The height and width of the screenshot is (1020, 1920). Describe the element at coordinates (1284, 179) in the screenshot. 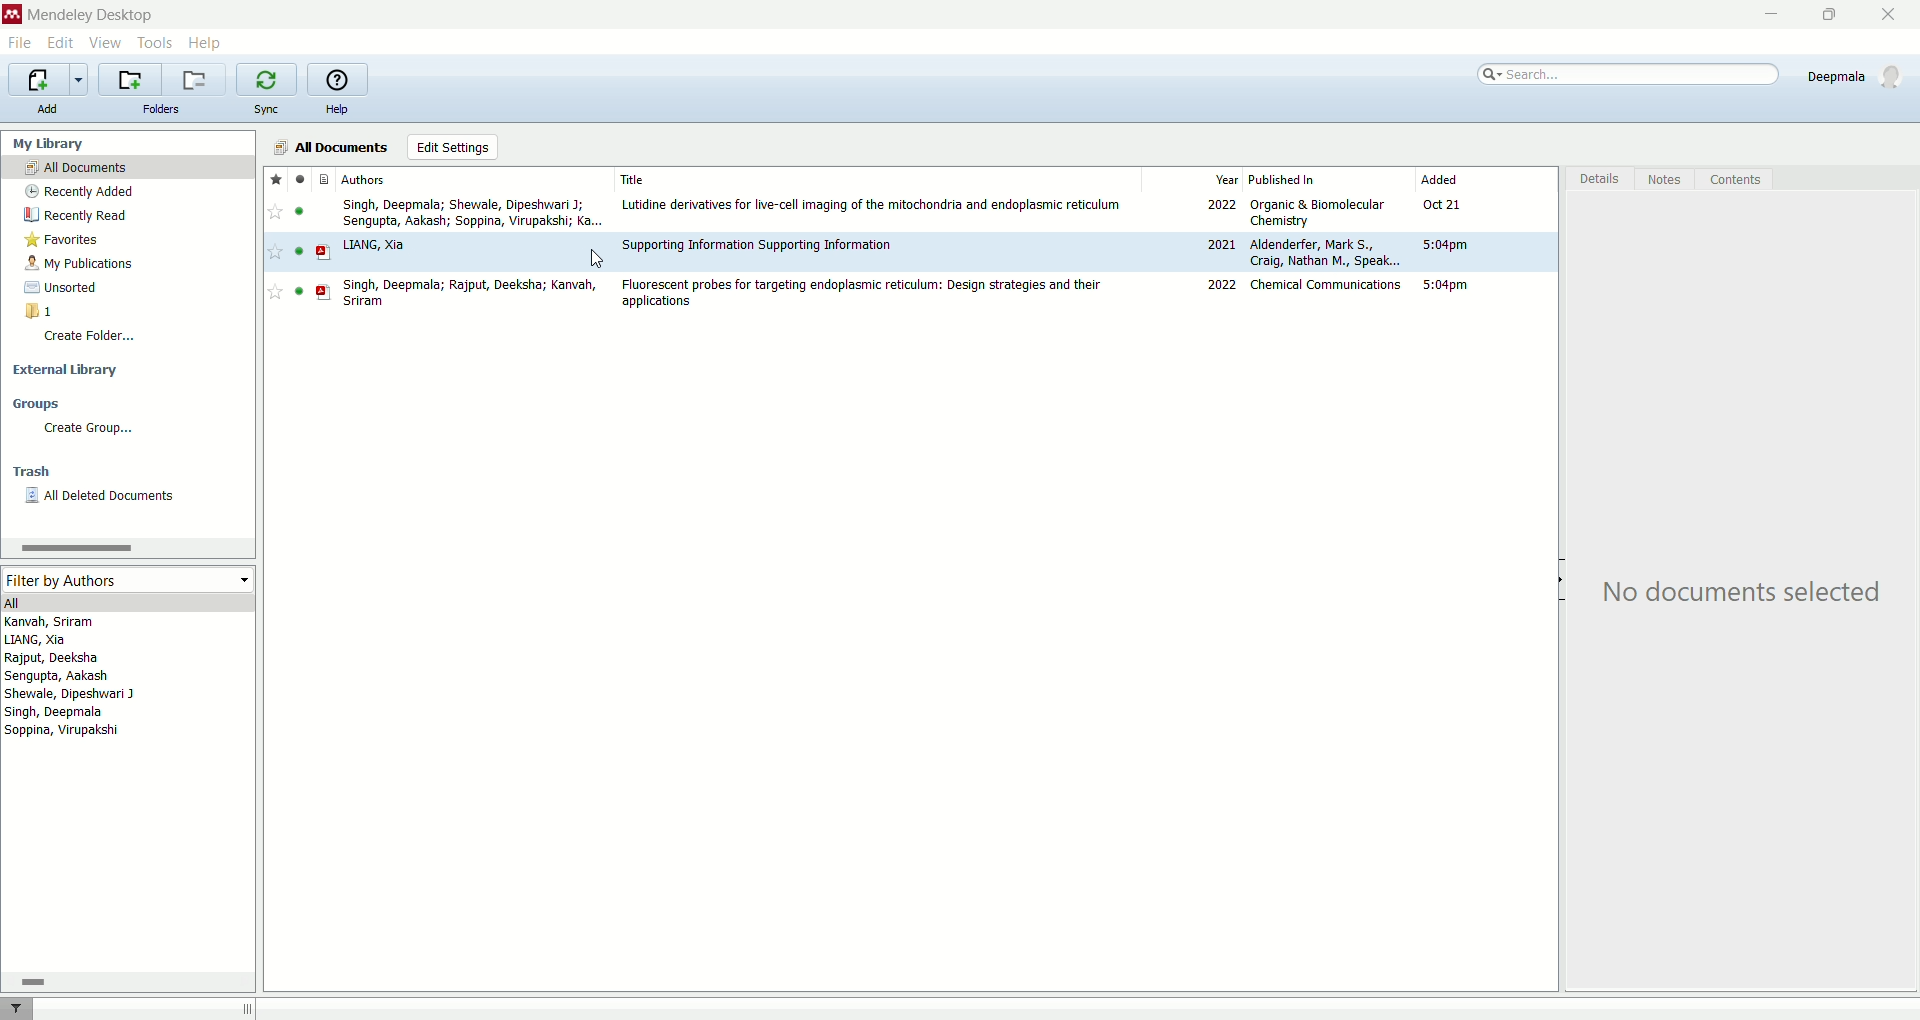

I see `published in` at that location.